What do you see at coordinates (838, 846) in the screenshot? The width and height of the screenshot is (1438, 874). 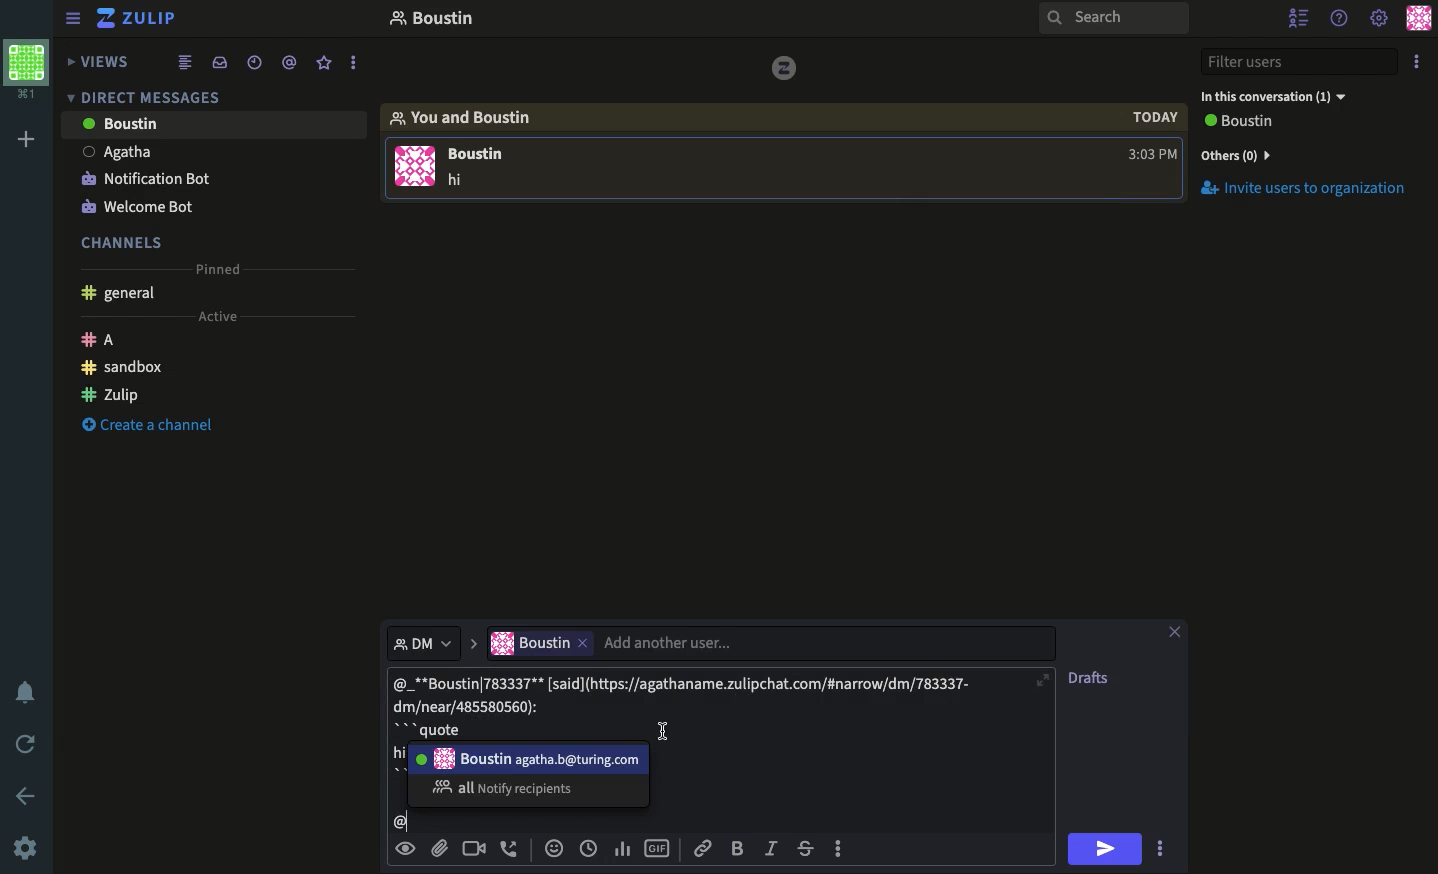 I see `Options` at bounding box center [838, 846].